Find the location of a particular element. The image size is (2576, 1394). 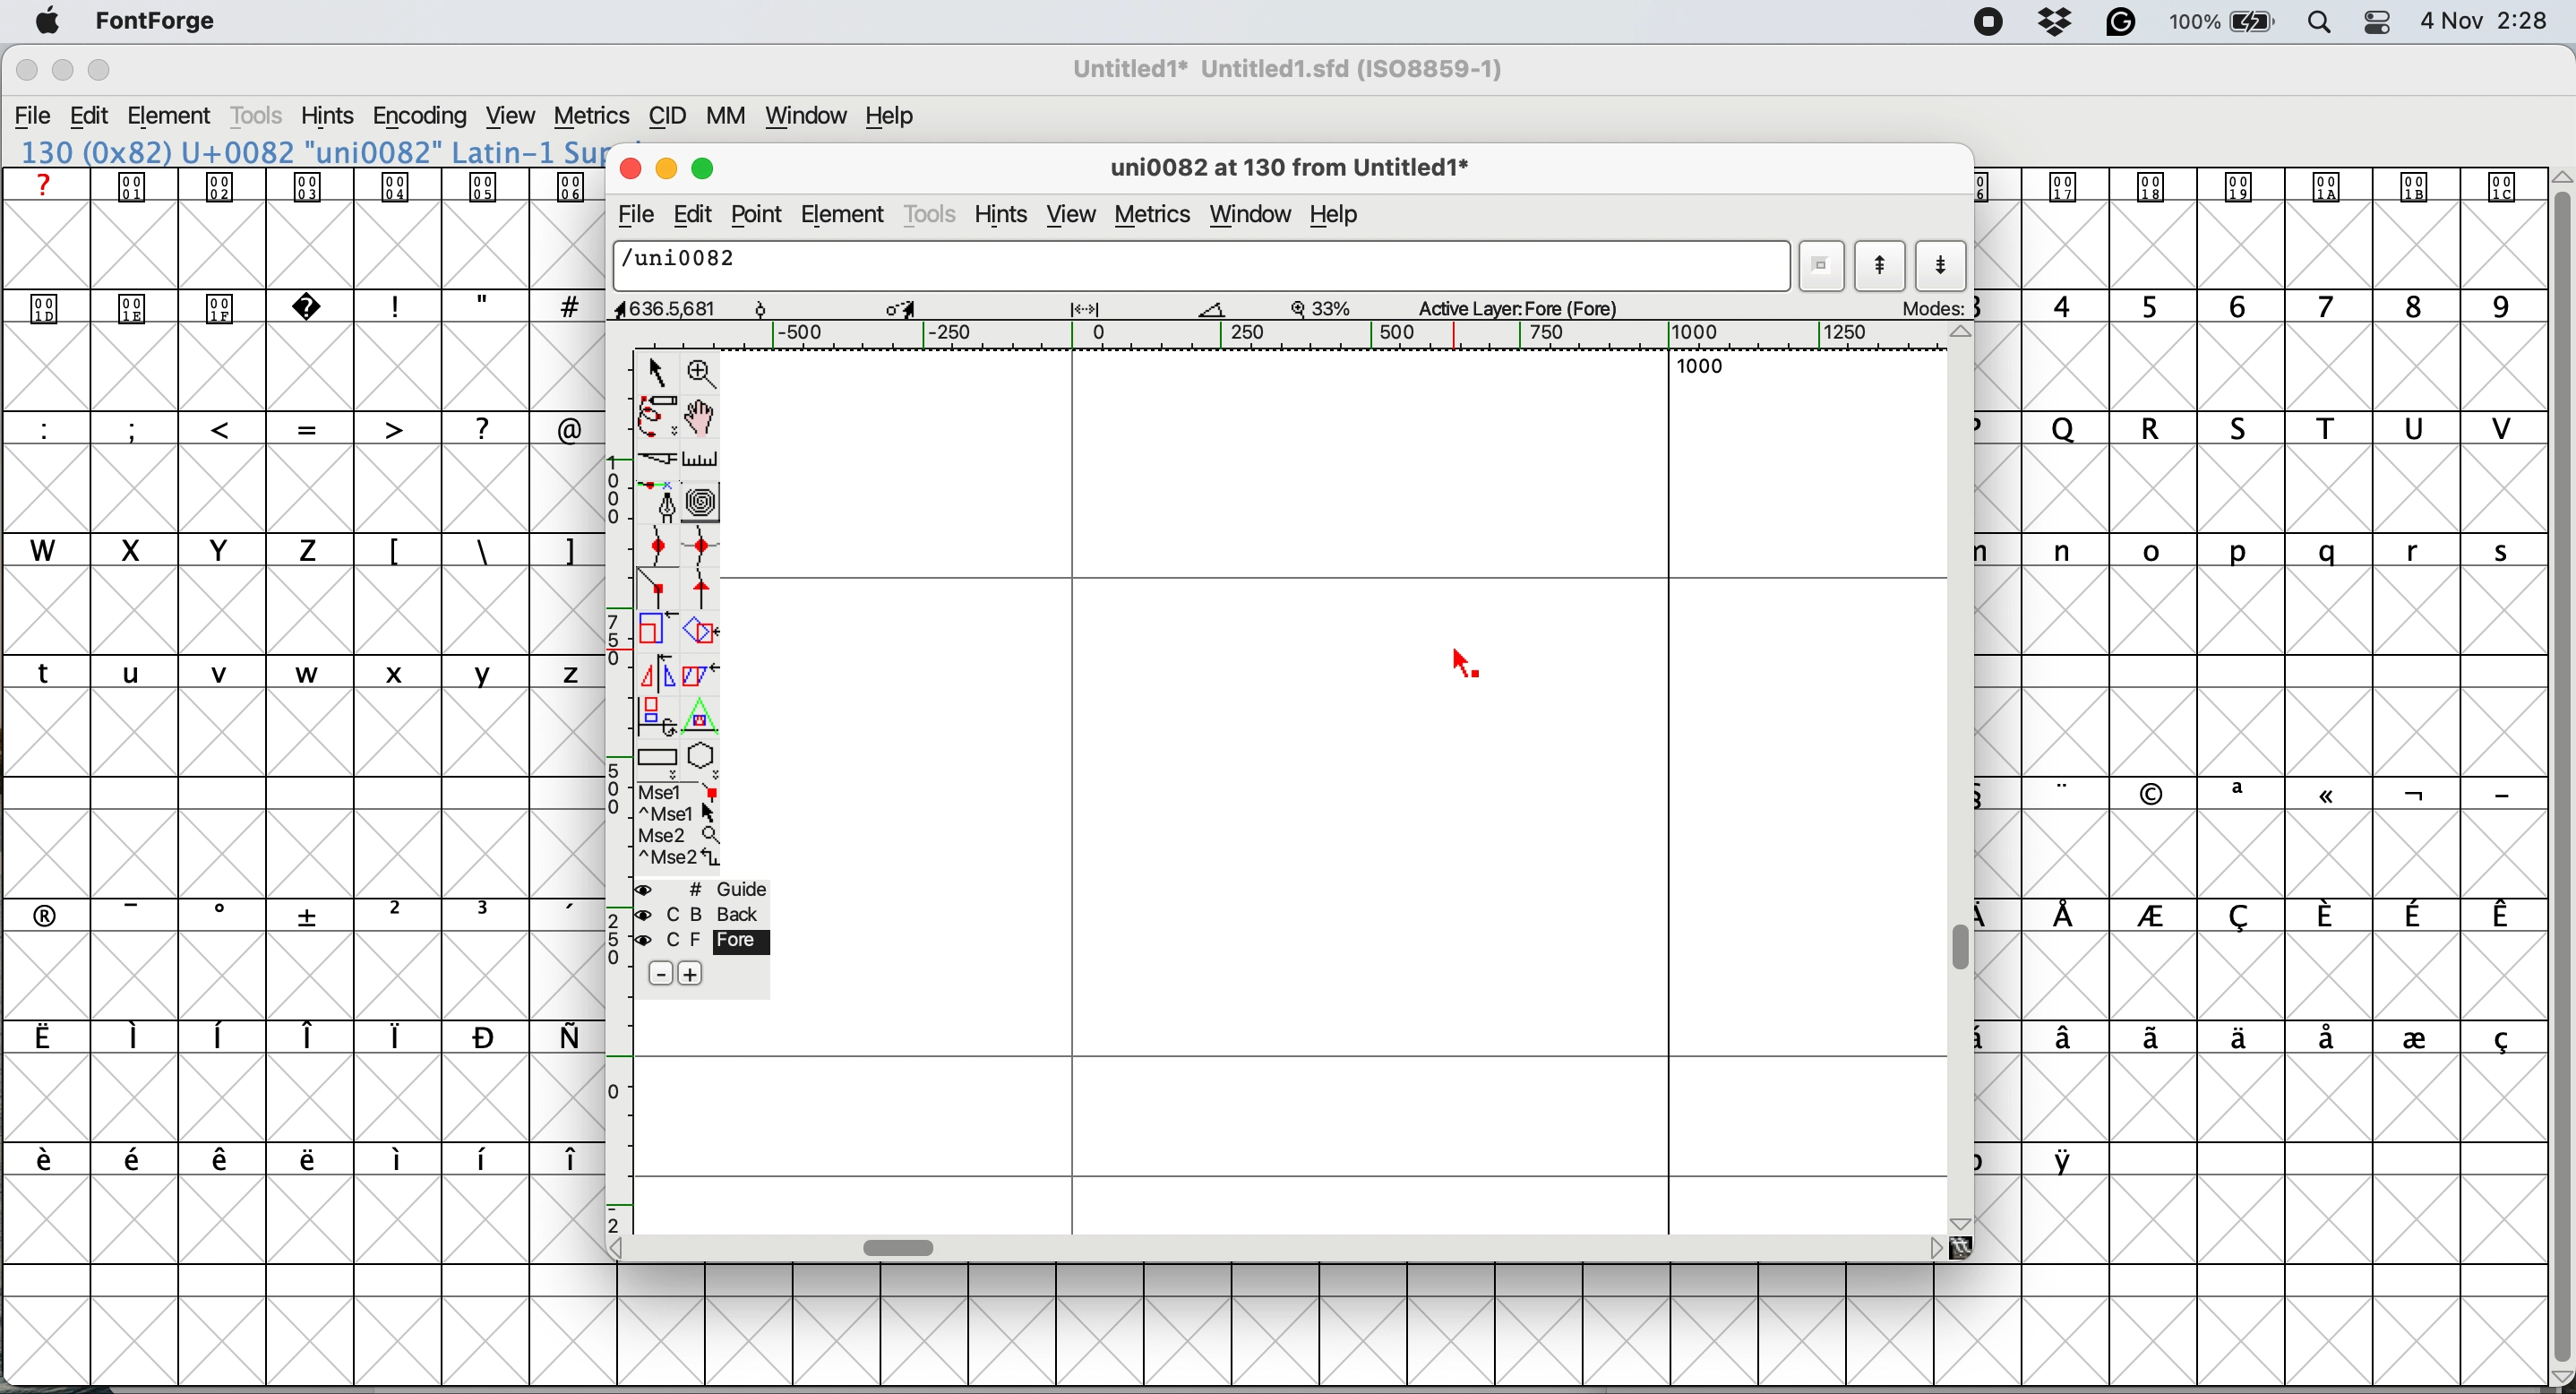

minimise is located at coordinates (61, 71).